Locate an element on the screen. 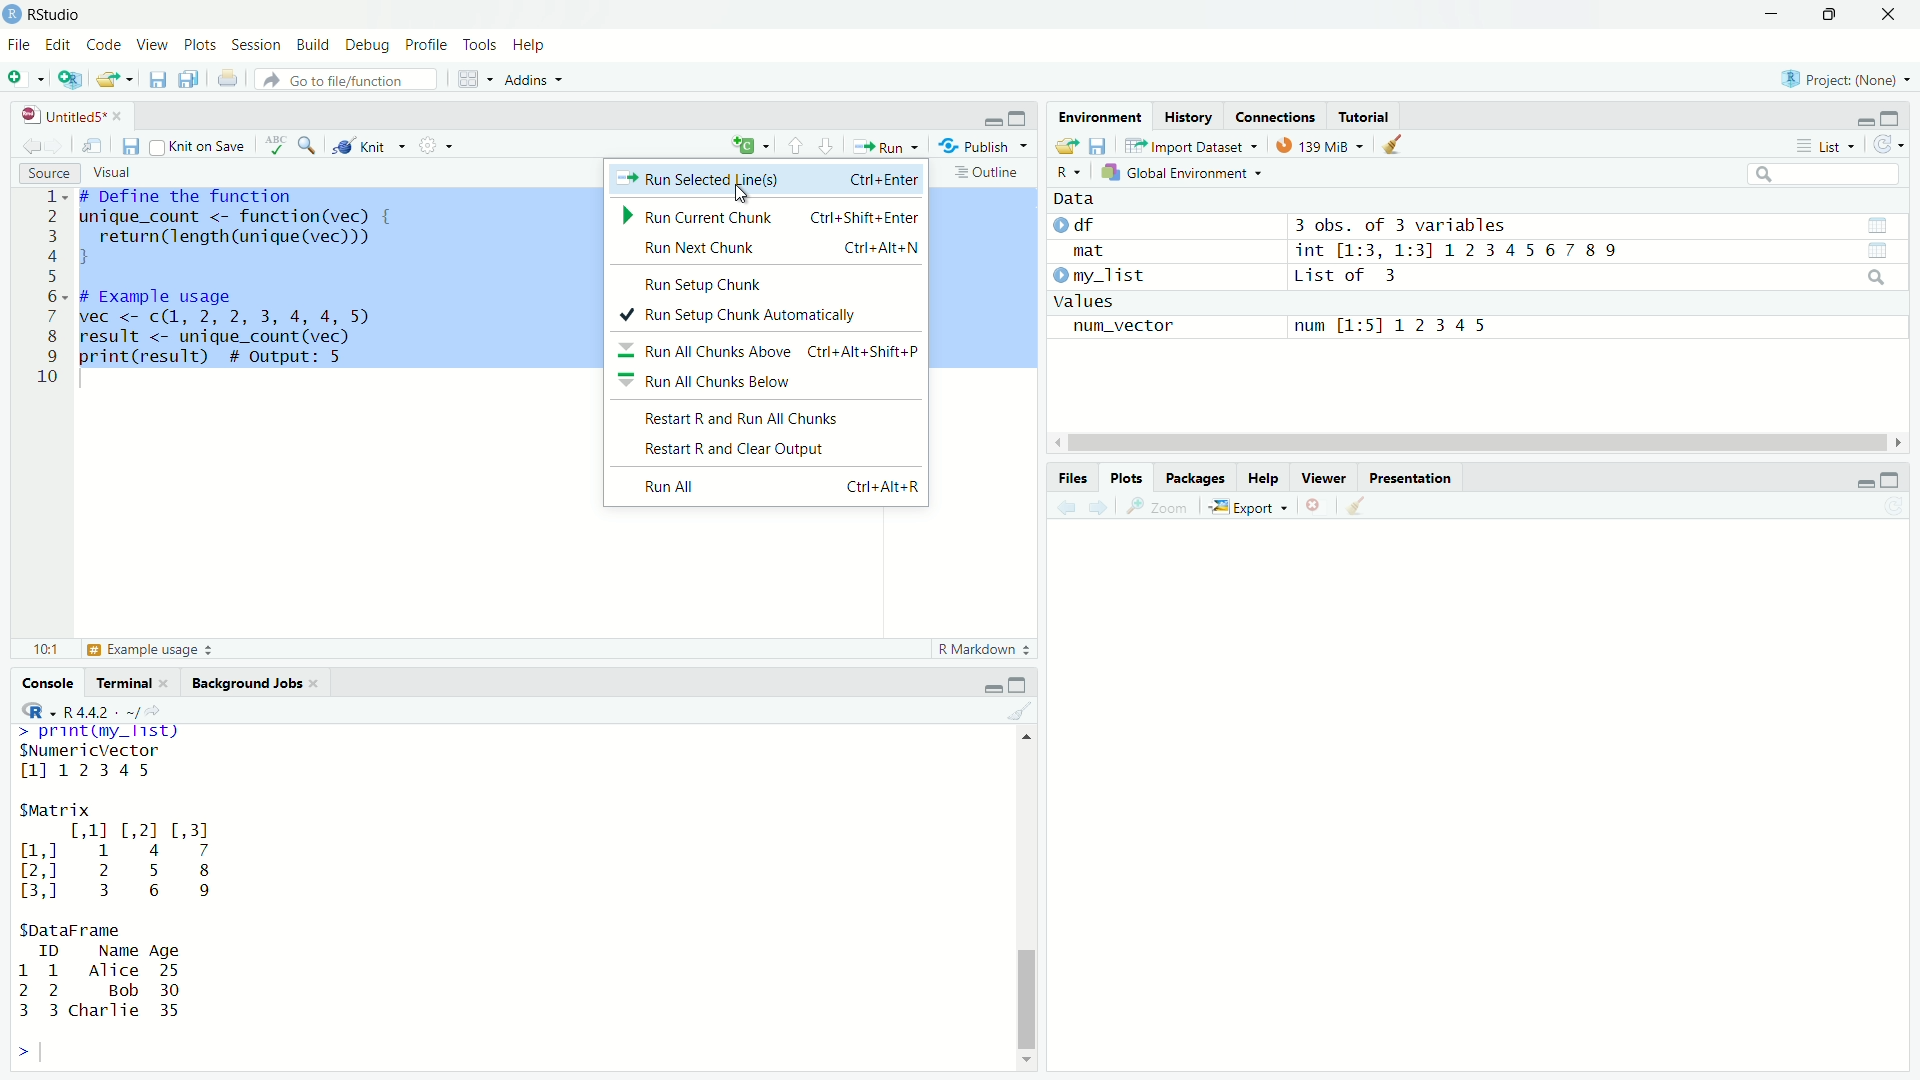 The height and width of the screenshot is (1080, 1920). refresh is located at coordinates (1888, 147).